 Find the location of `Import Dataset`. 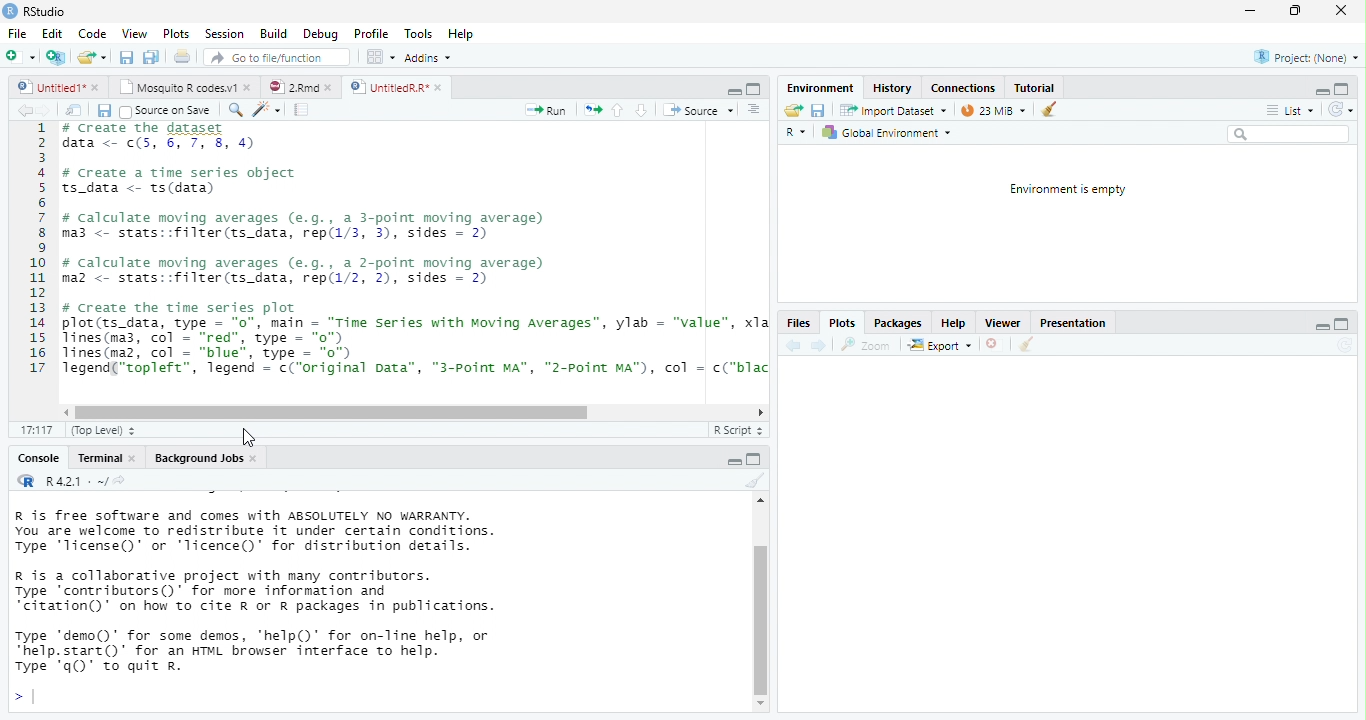

Import Dataset is located at coordinates (895, 110).